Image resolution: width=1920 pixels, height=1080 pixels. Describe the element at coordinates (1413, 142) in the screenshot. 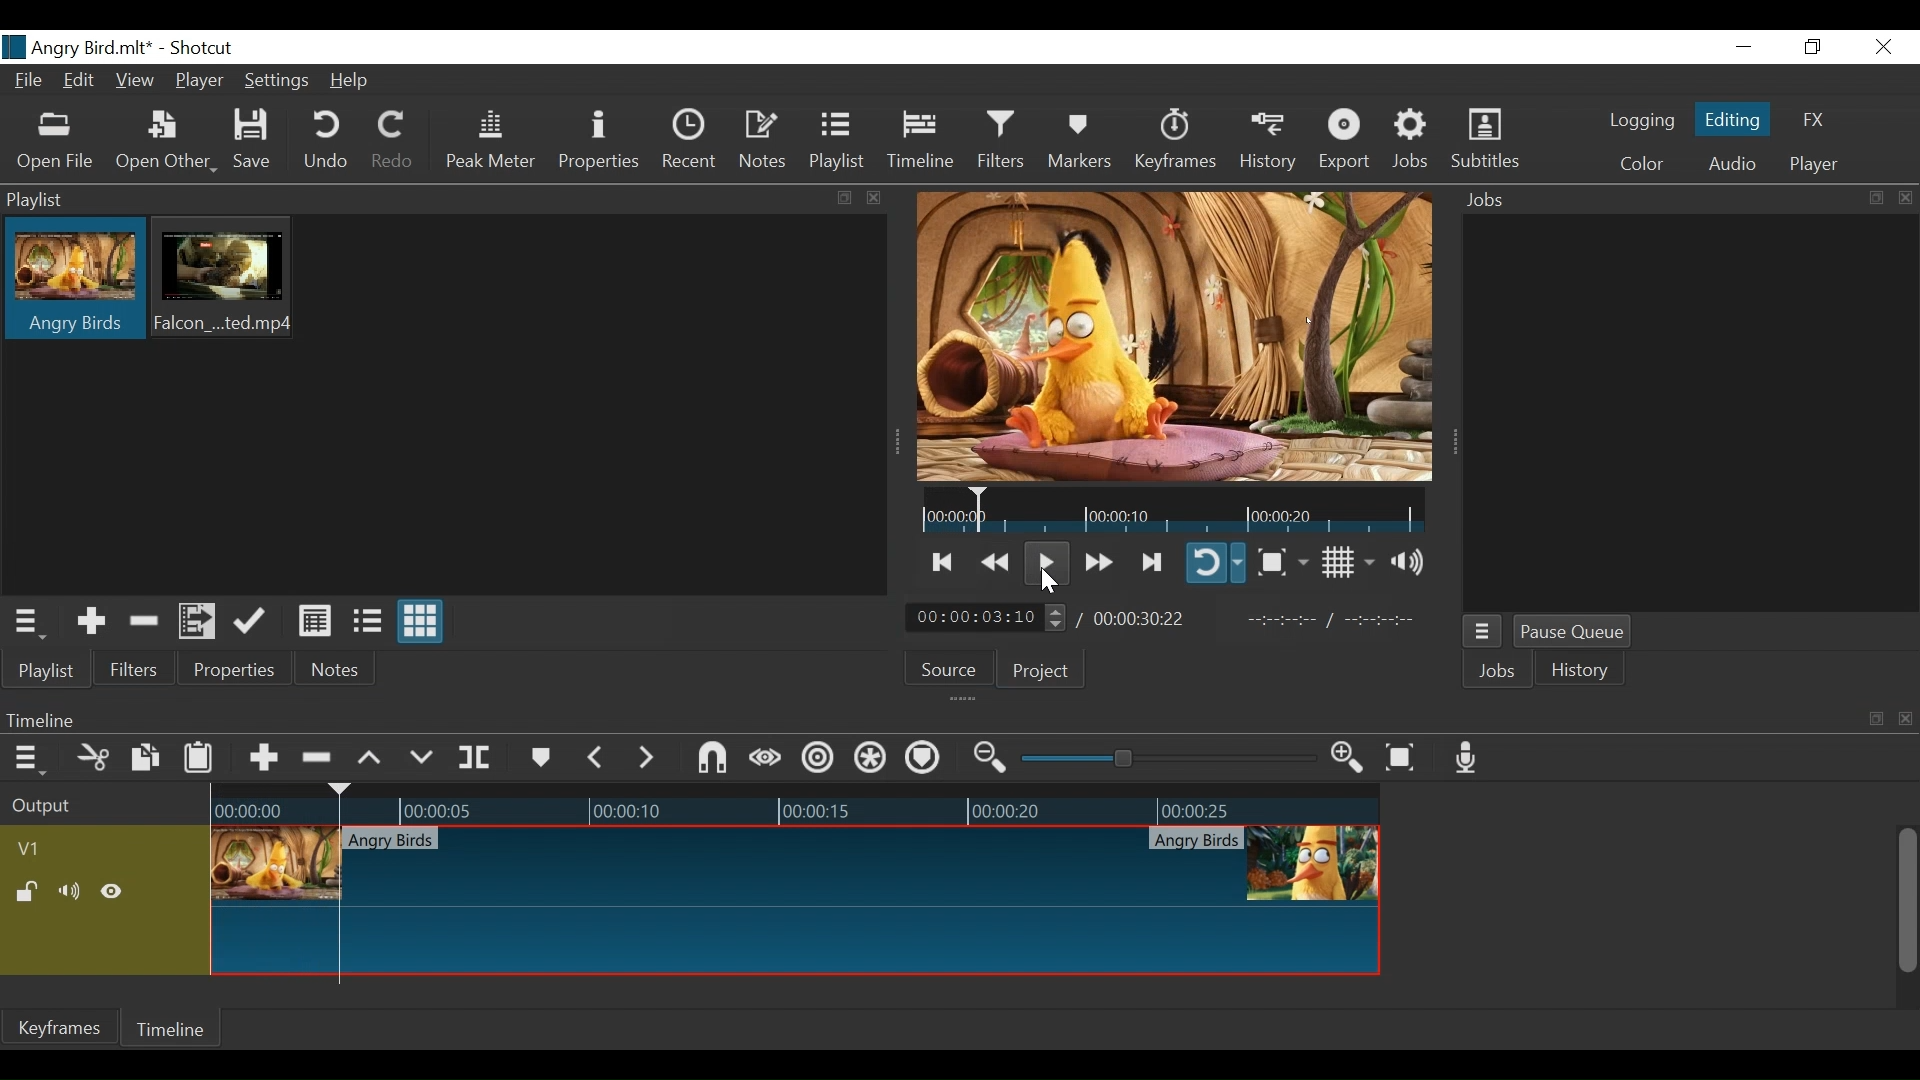

I see `Jobs` at that location.